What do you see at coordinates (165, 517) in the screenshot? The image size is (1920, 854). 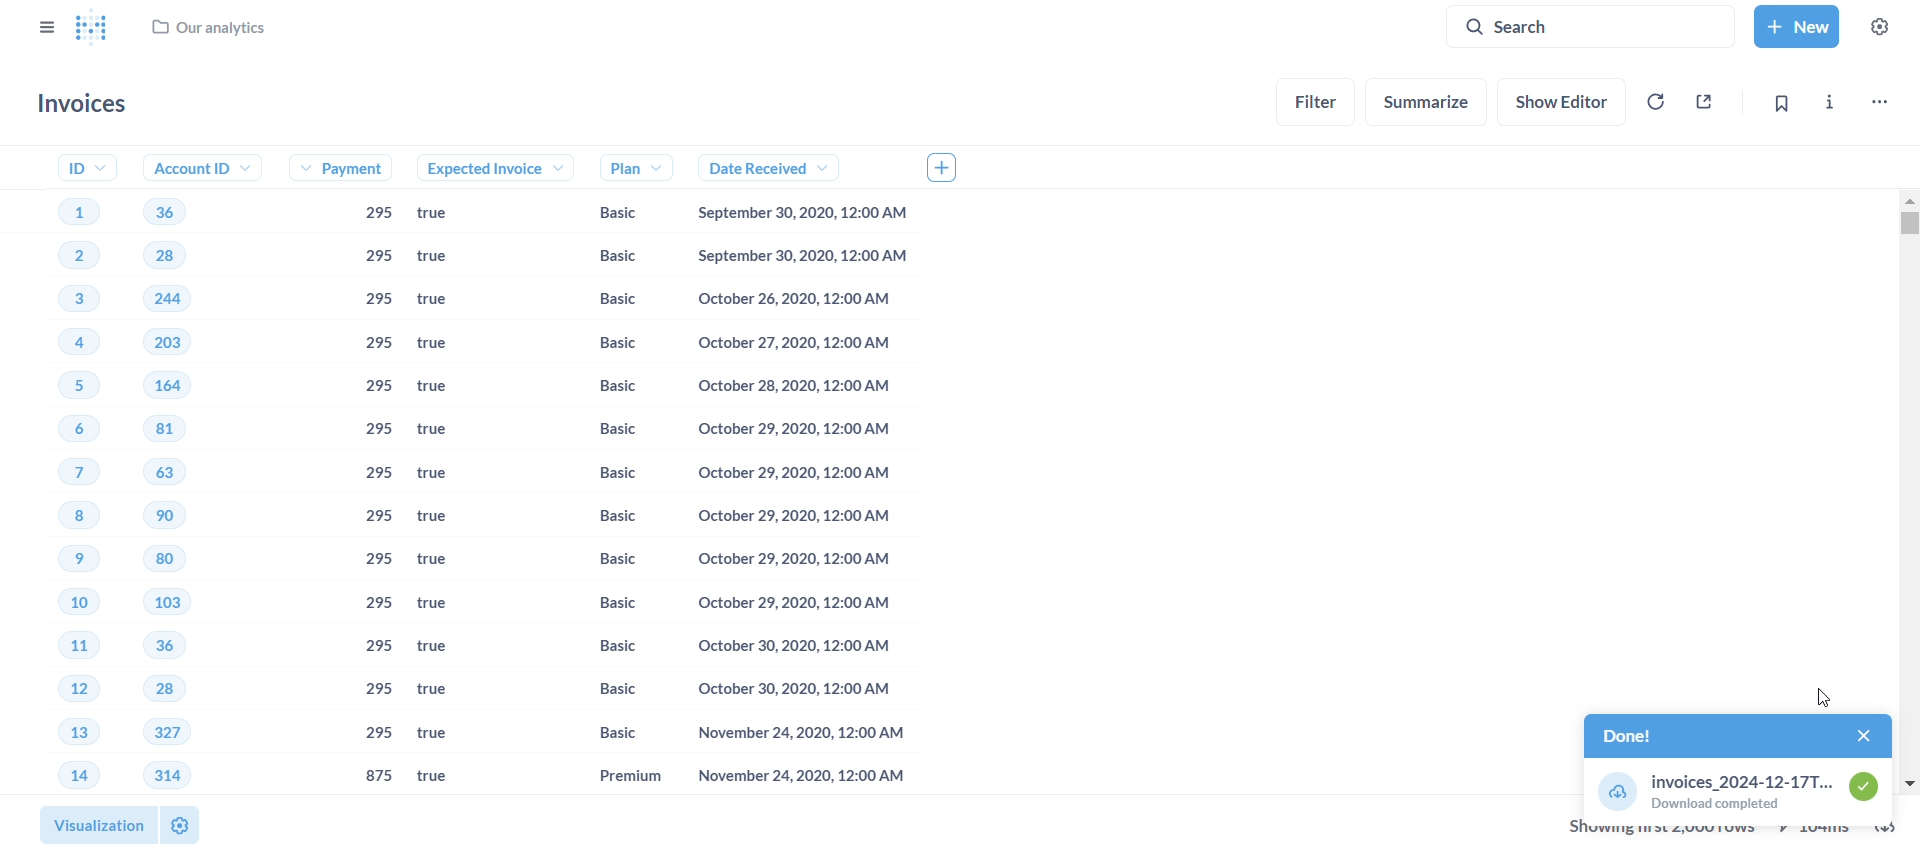 I see `90` at bounding box center [165, 517].